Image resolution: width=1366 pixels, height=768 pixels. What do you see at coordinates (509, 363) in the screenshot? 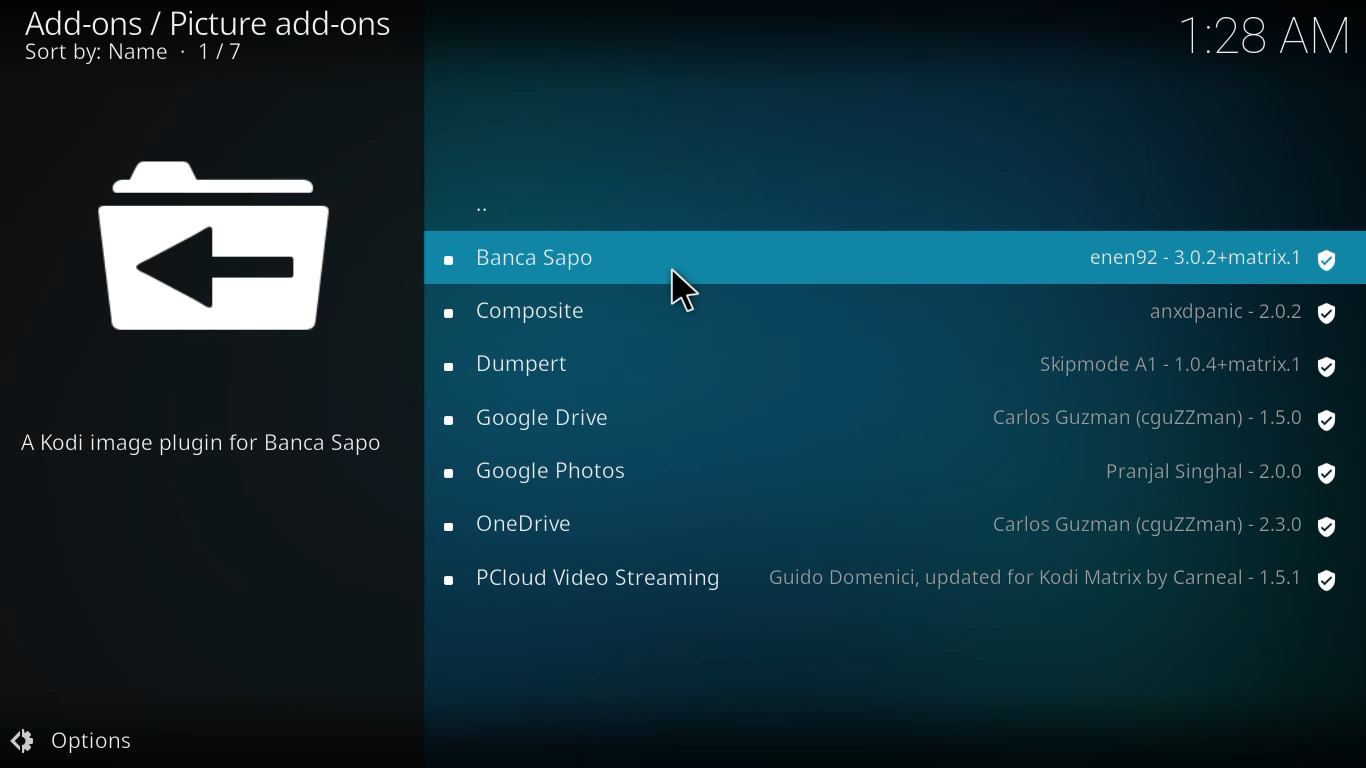
I see `dumpert` at bounding box center [509, 363].